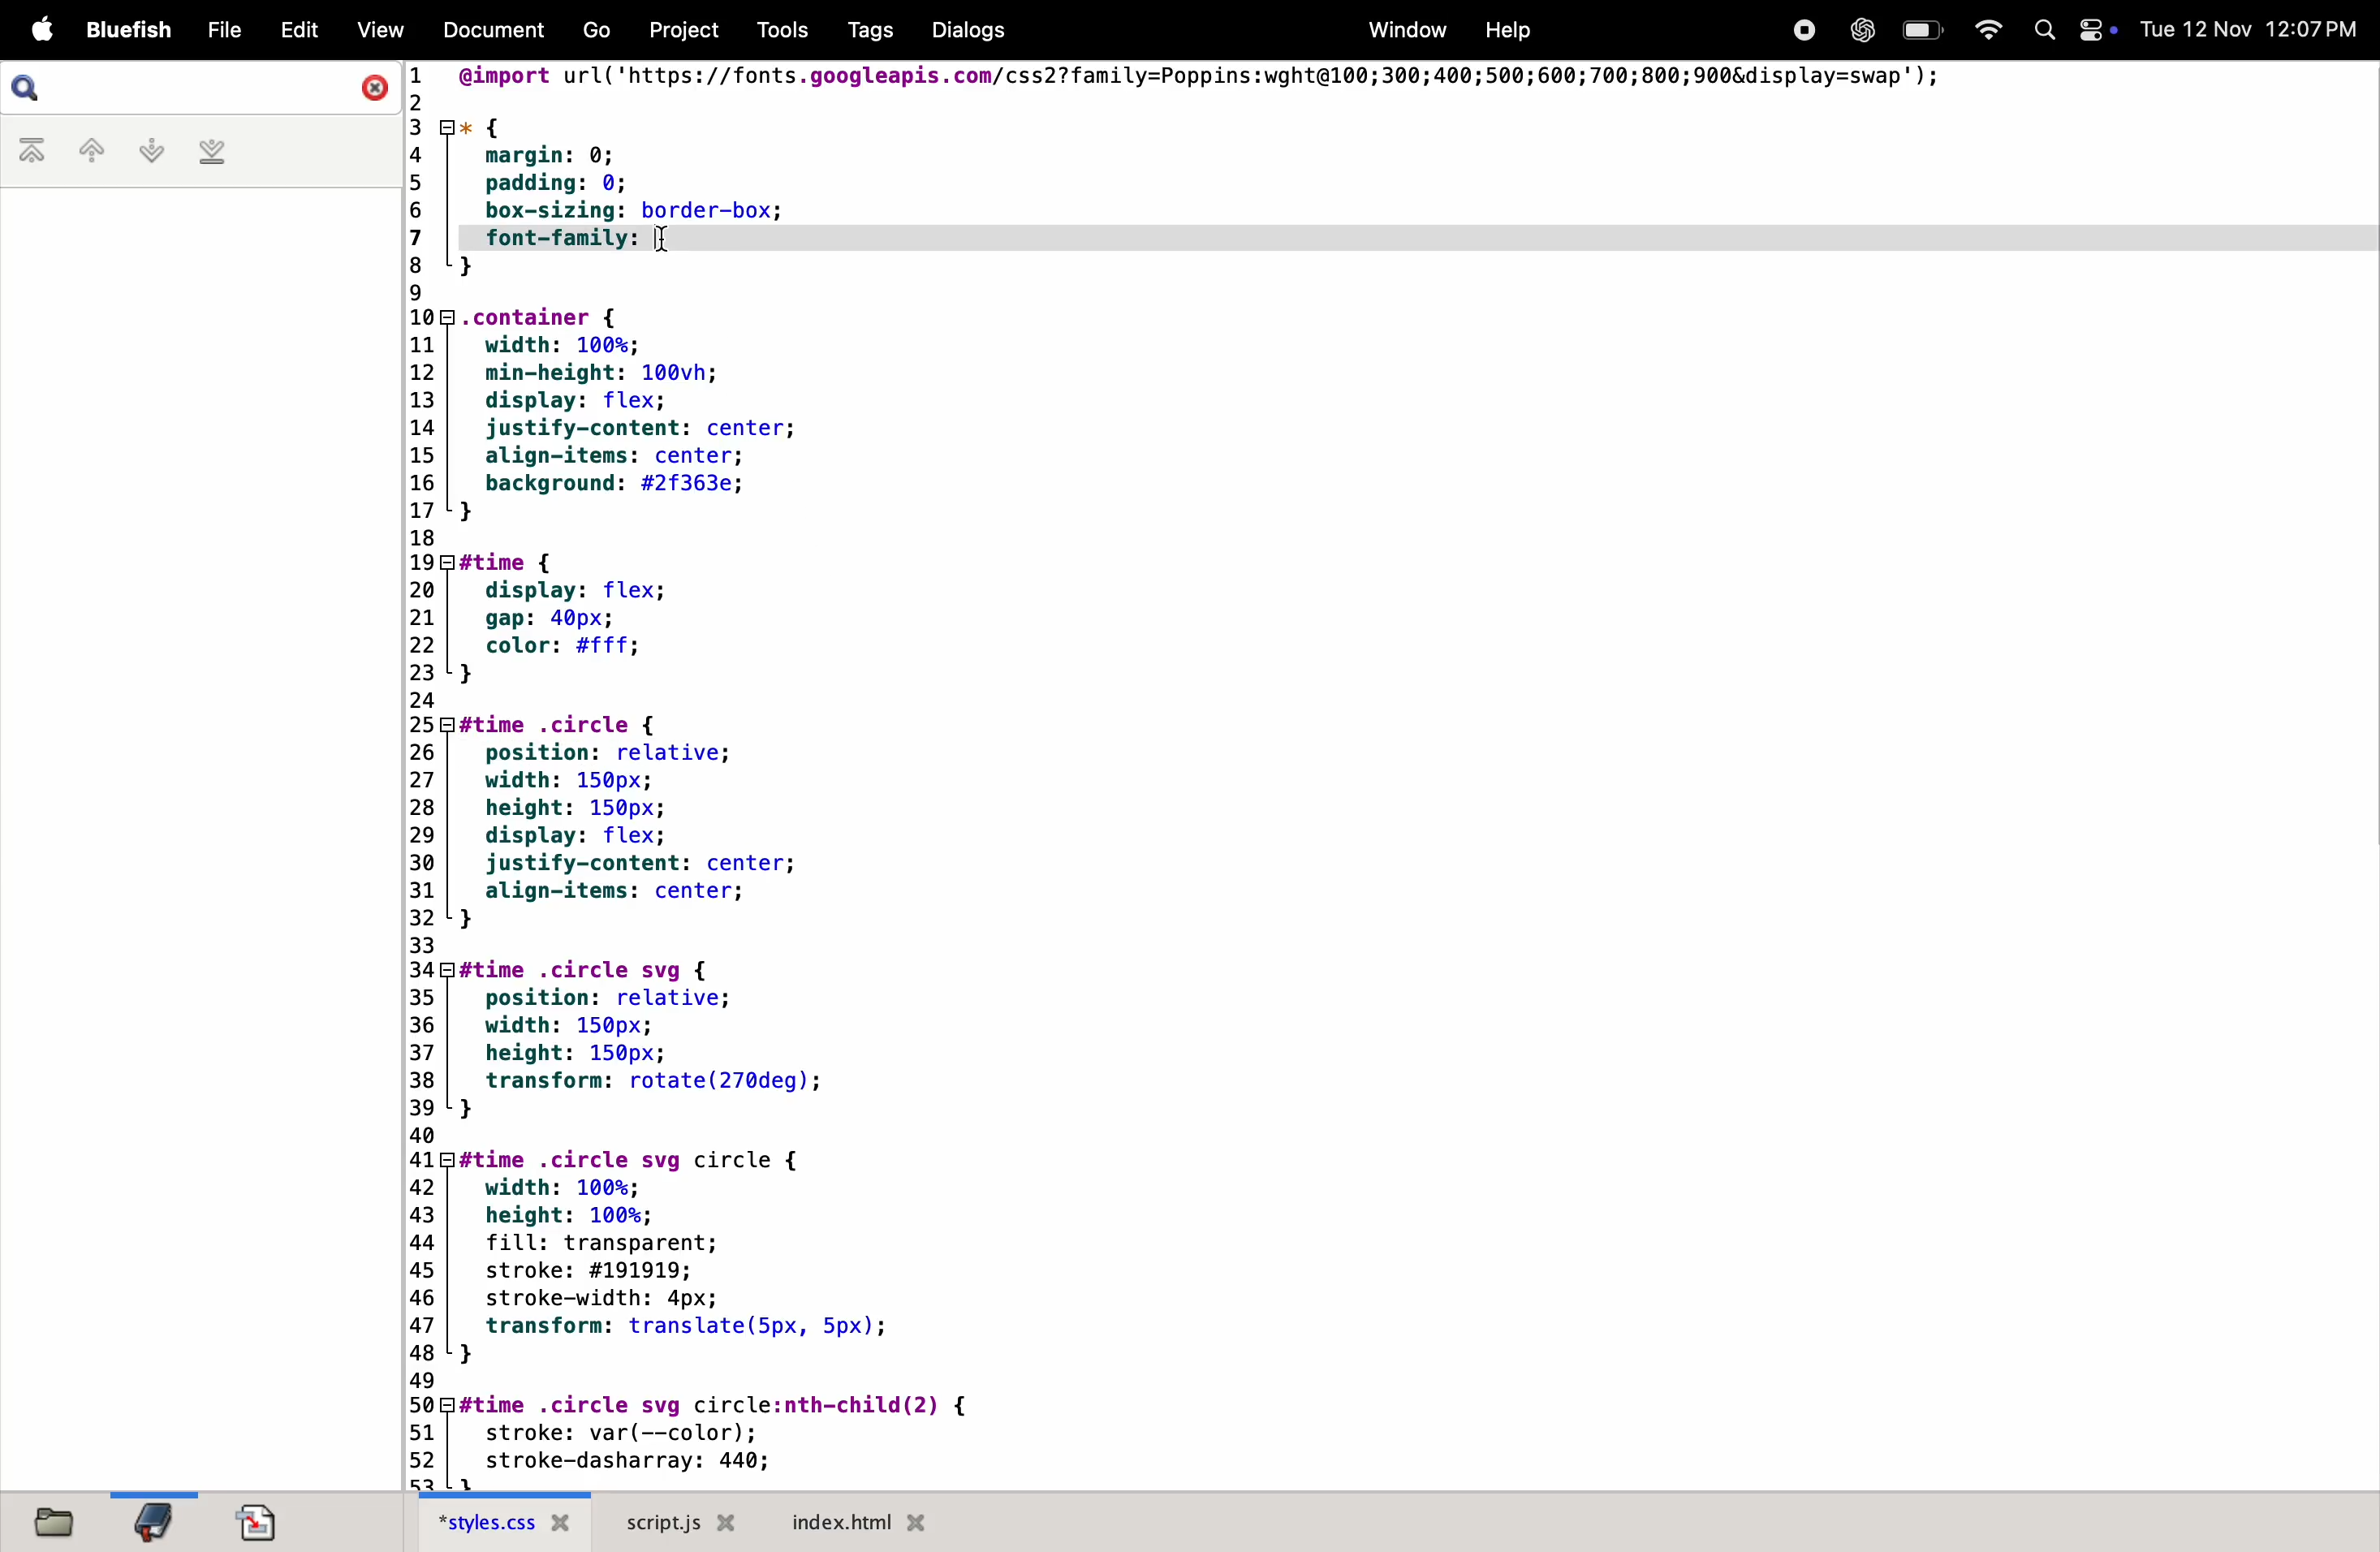 This screenshot has height=1552, width=2380. Describe the element at coordinates (294, 30) in the screenshot. I see `edit` at that location.